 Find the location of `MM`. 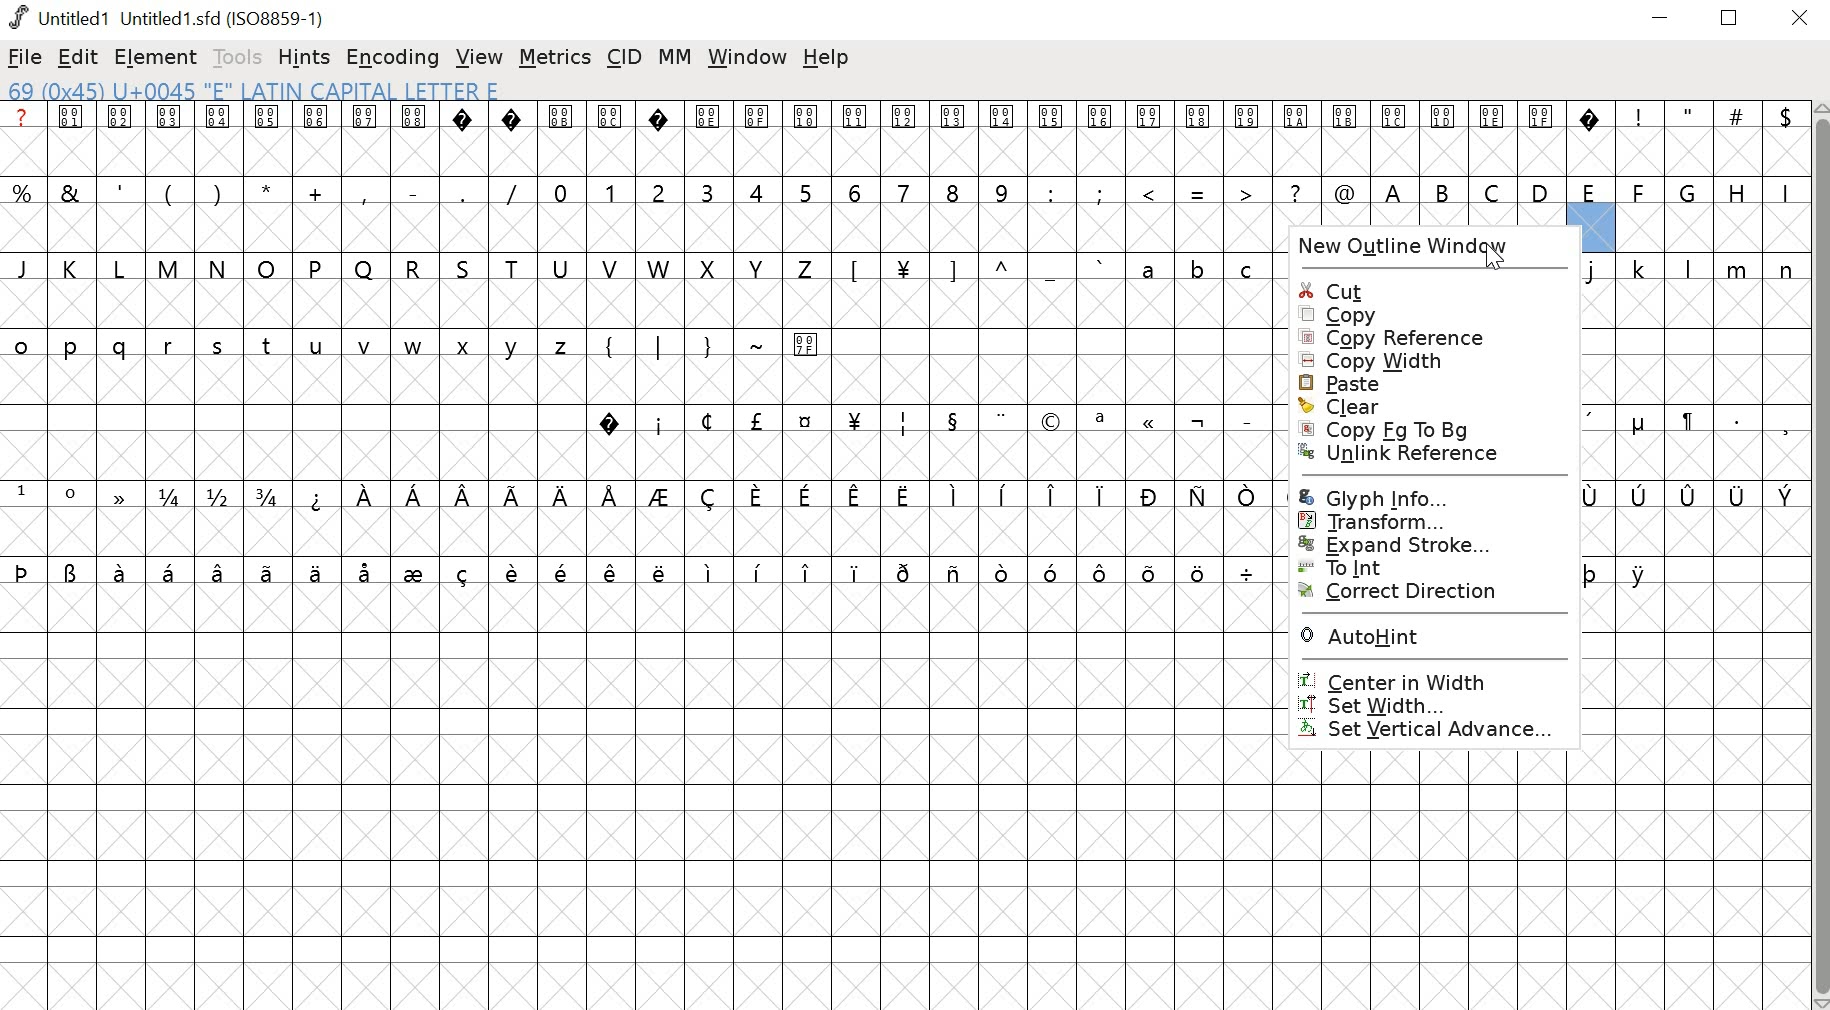

MM is located at coordinates (675, 58).